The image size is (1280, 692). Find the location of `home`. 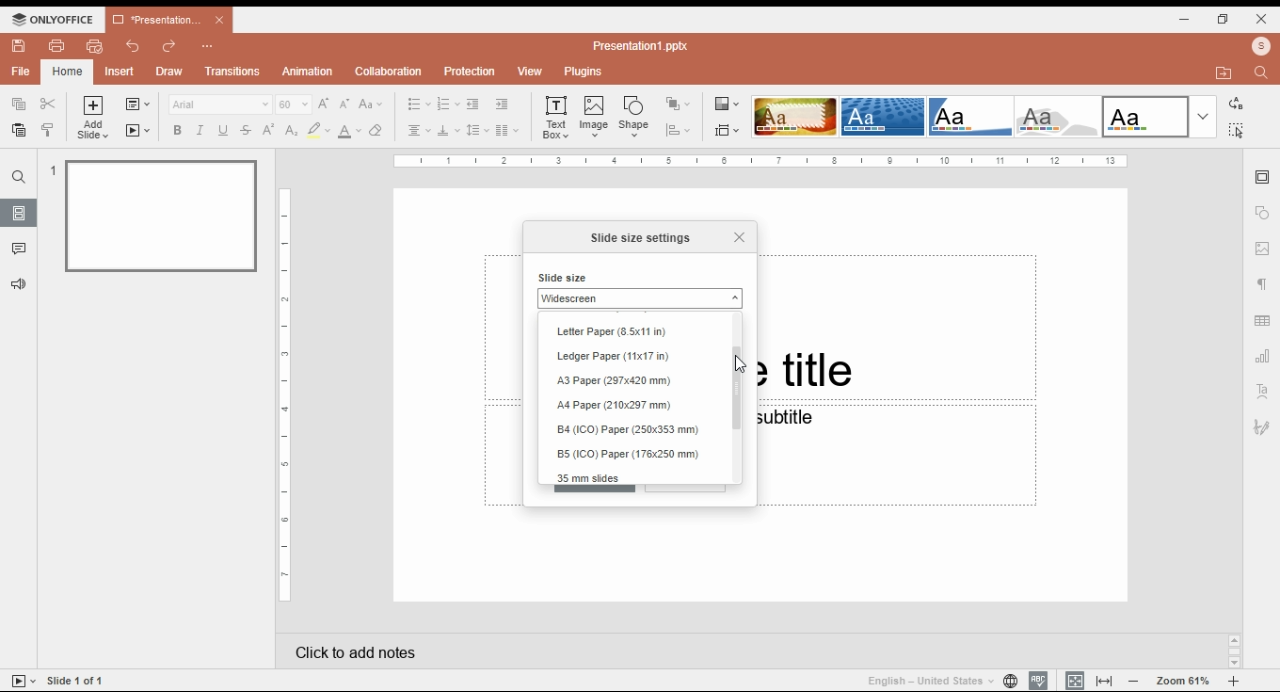

home is located at coordinates (66, 72).